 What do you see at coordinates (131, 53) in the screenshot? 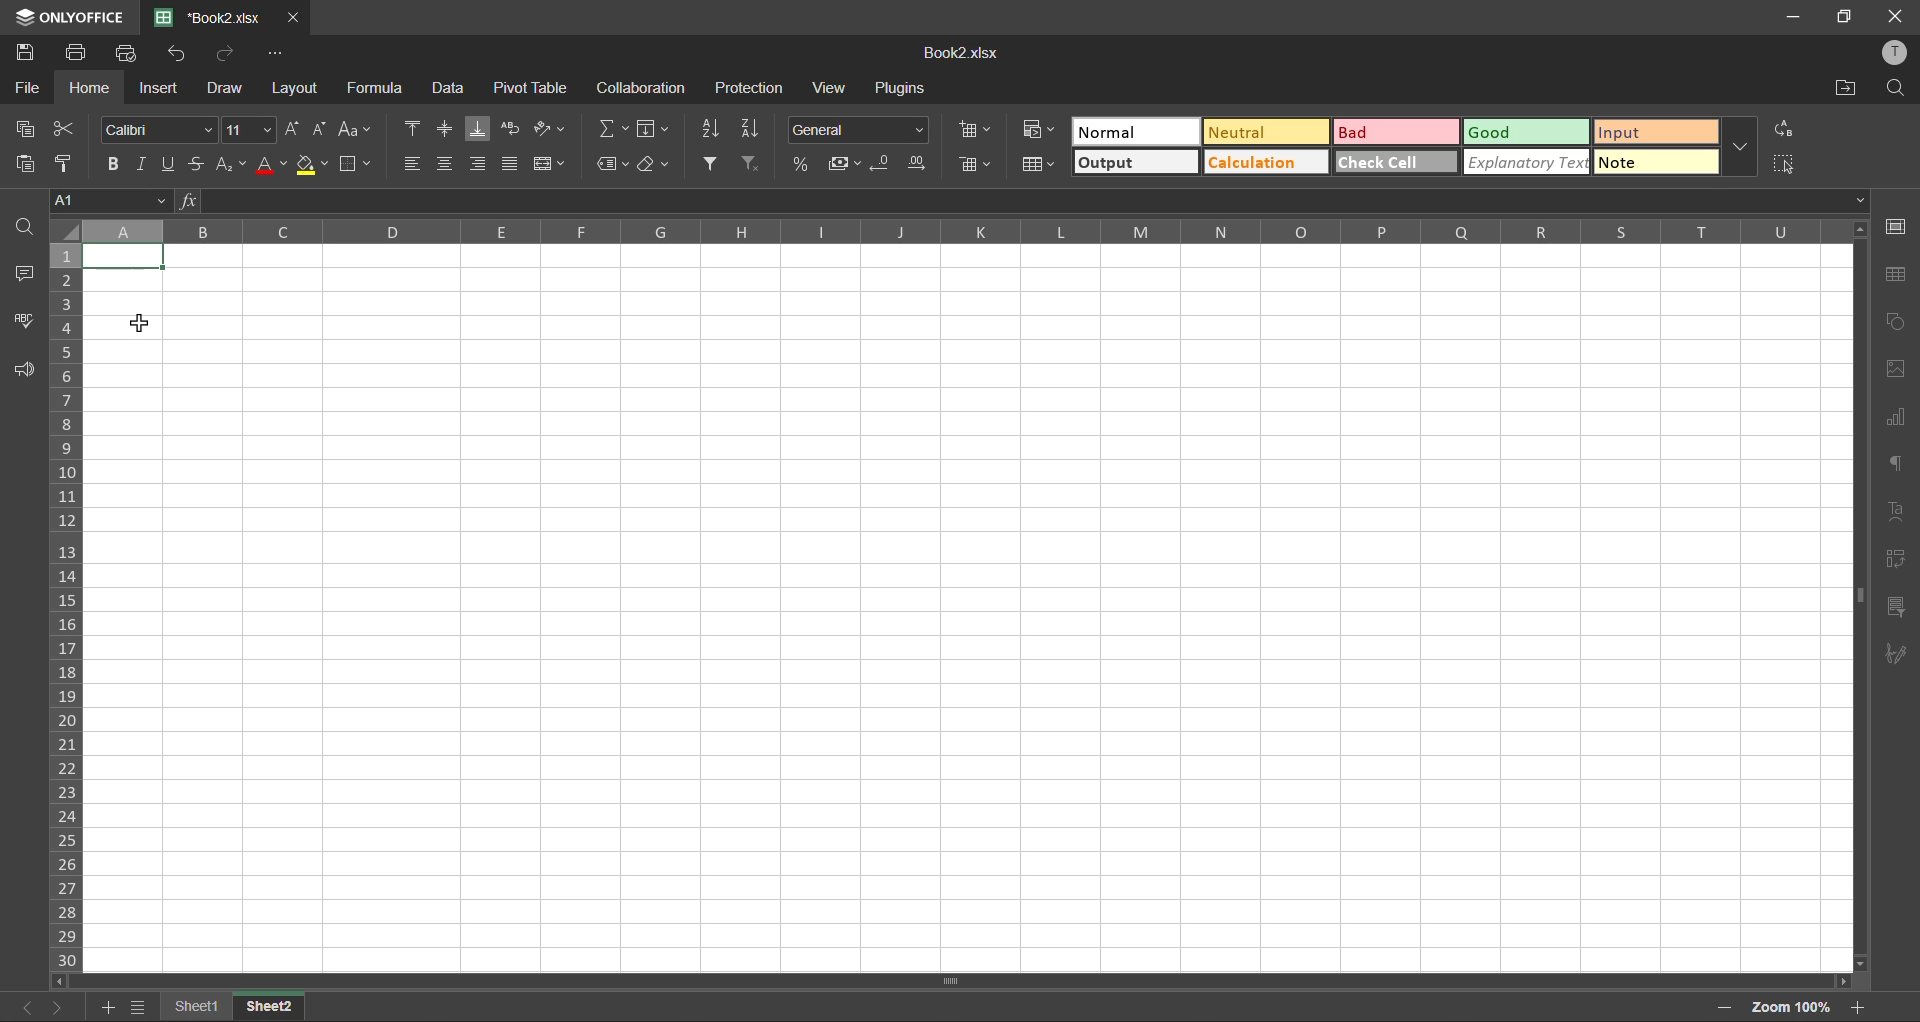
I see `quick print` at bounding box center [131, 53].